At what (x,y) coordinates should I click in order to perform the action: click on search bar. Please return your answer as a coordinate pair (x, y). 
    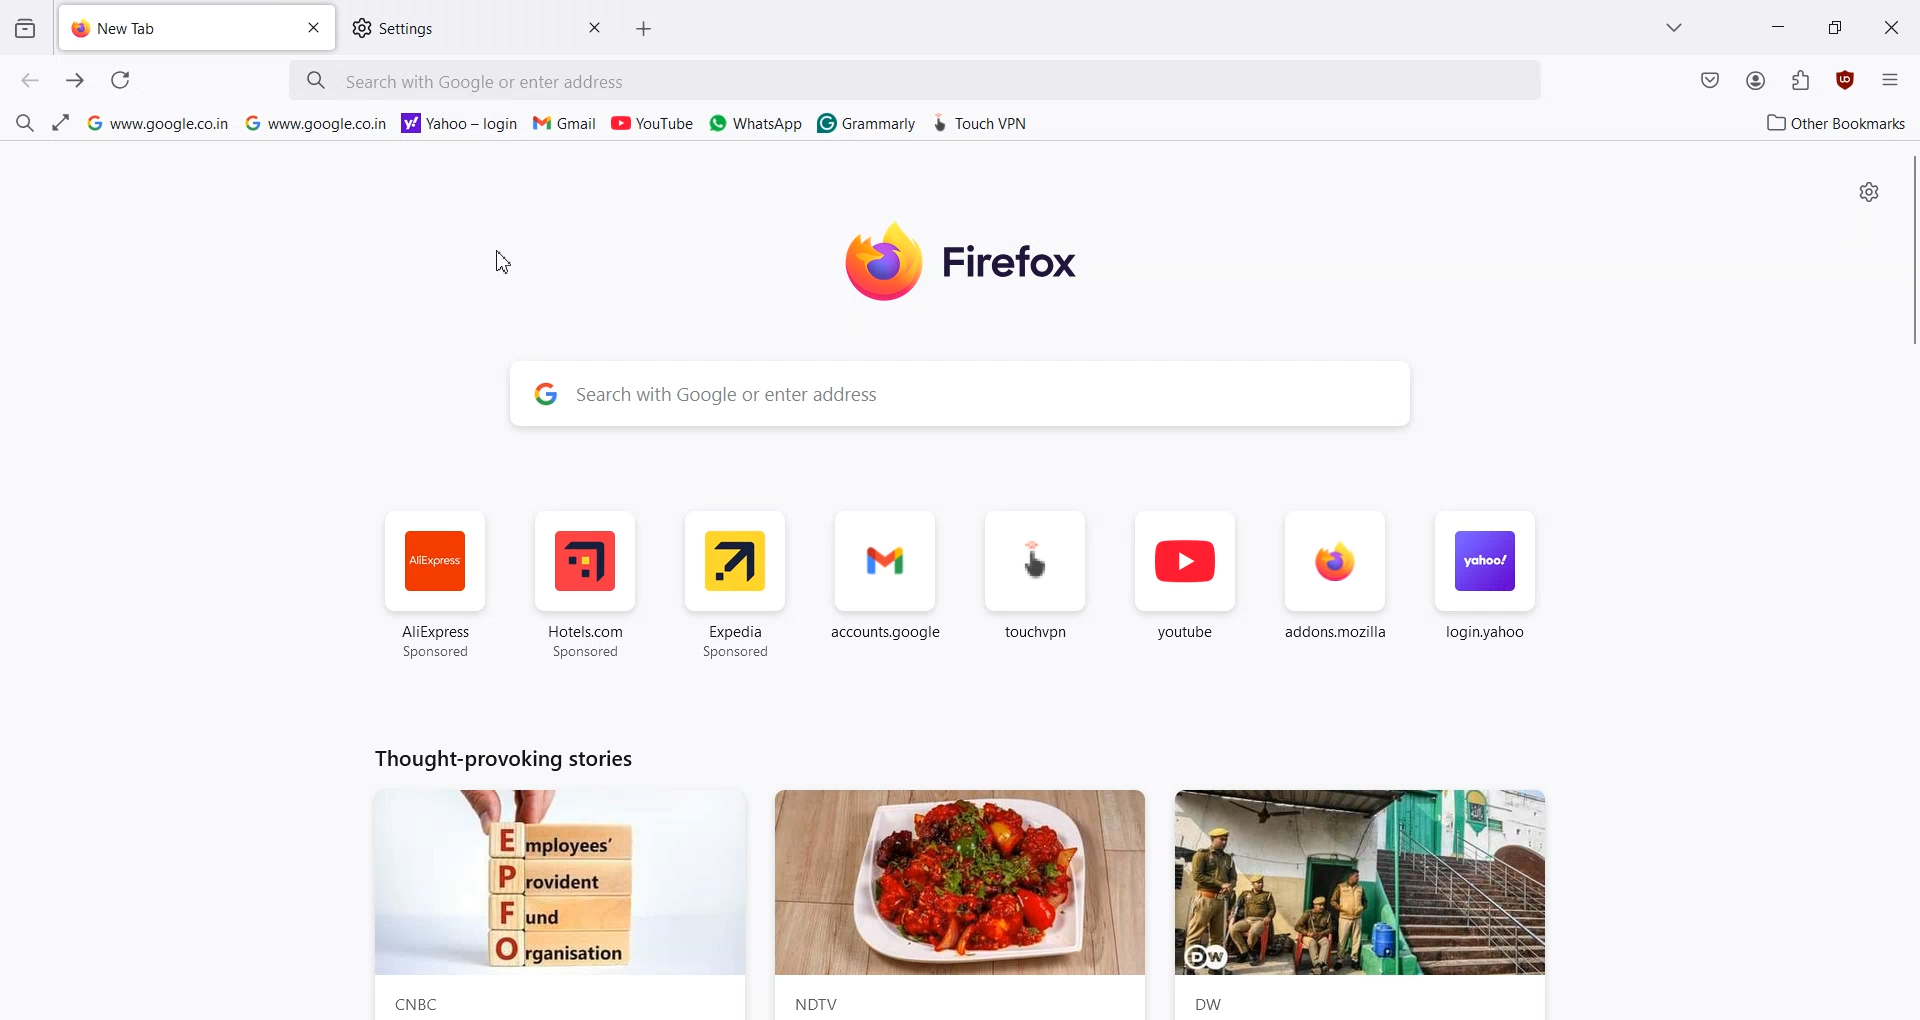
    Looking at the image, I should click on (913, 80).